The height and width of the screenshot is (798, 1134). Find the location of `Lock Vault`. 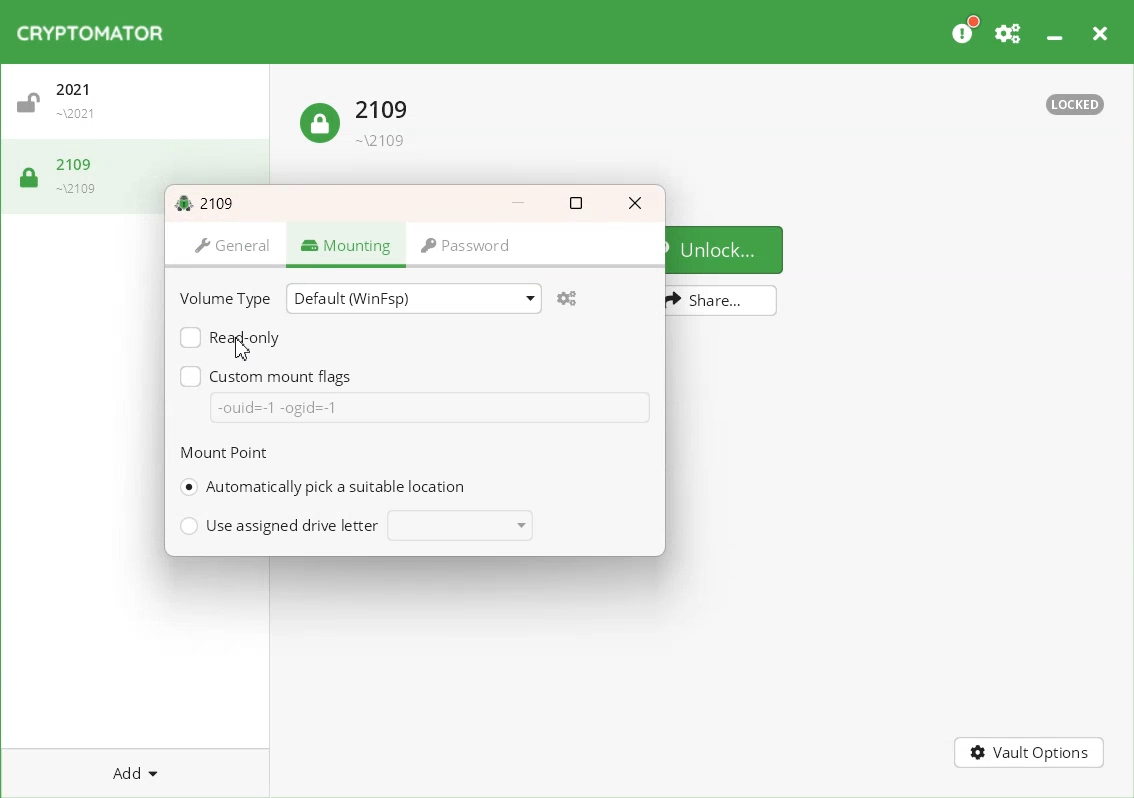

Lock Vault is located at coordinates (67, 174).